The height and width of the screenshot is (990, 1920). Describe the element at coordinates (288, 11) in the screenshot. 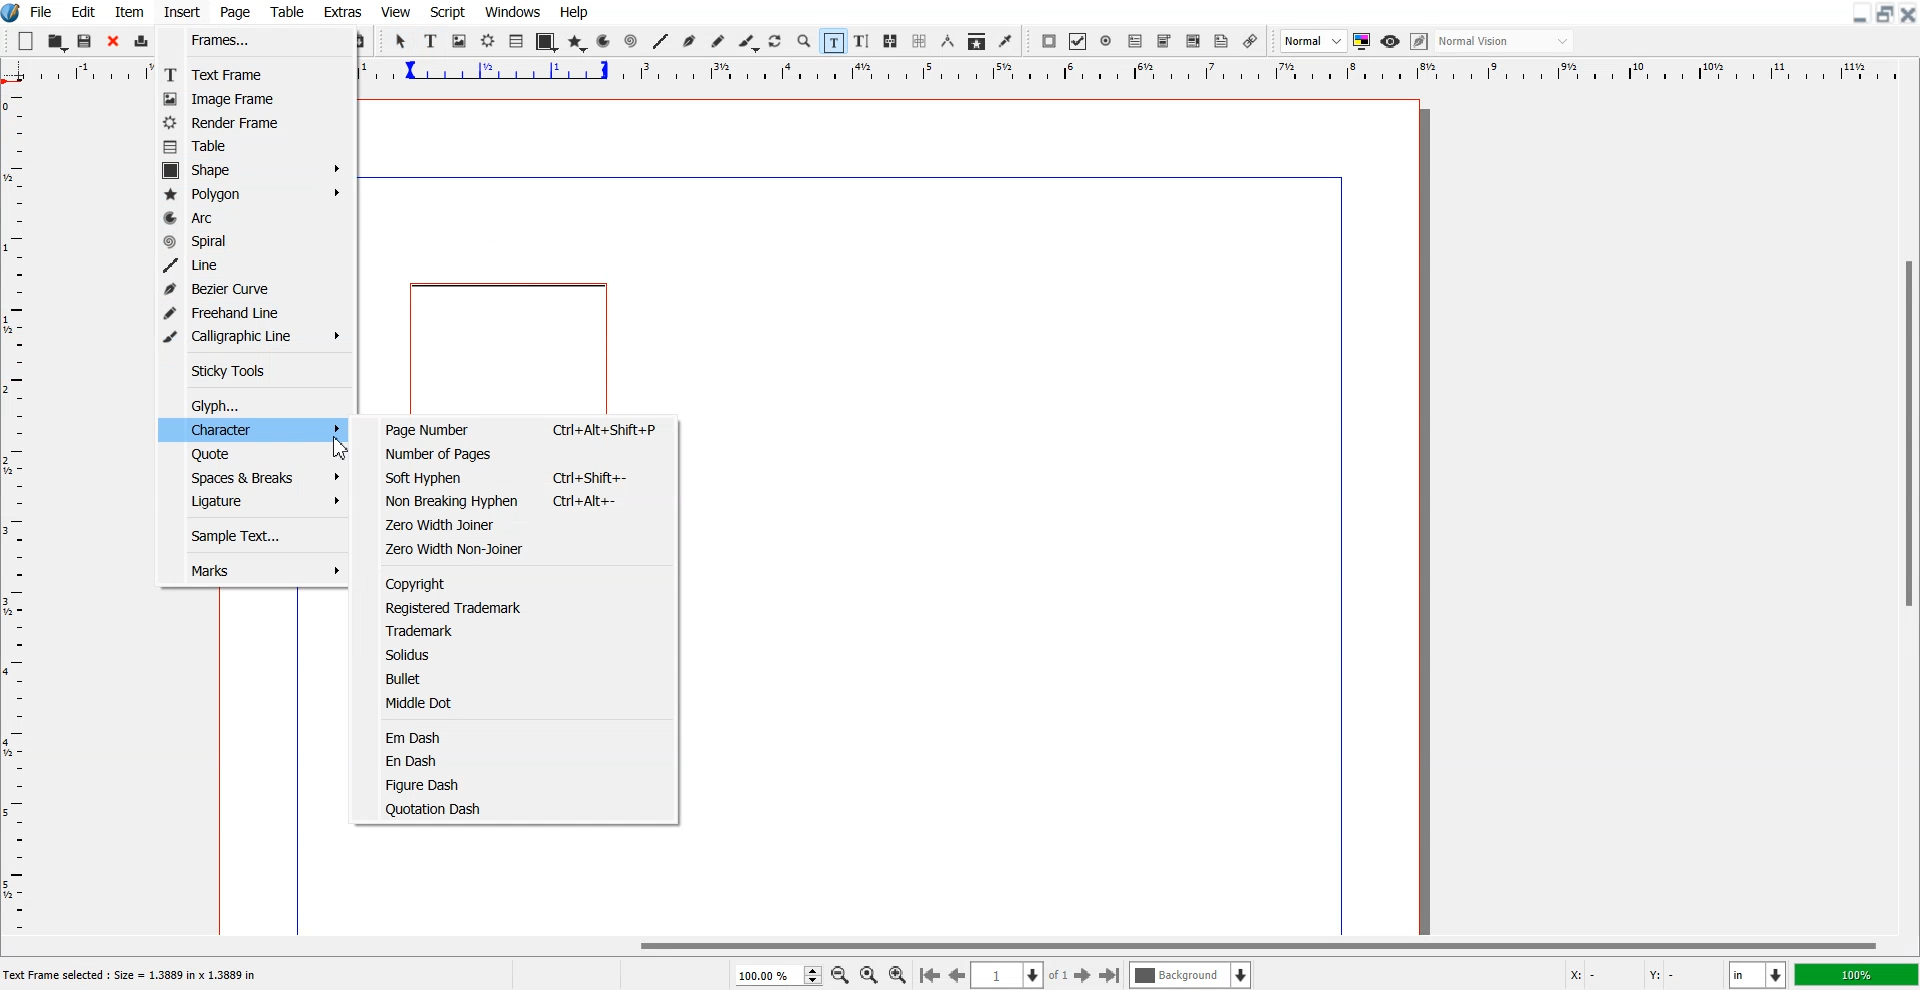

I see `Table` at that location.